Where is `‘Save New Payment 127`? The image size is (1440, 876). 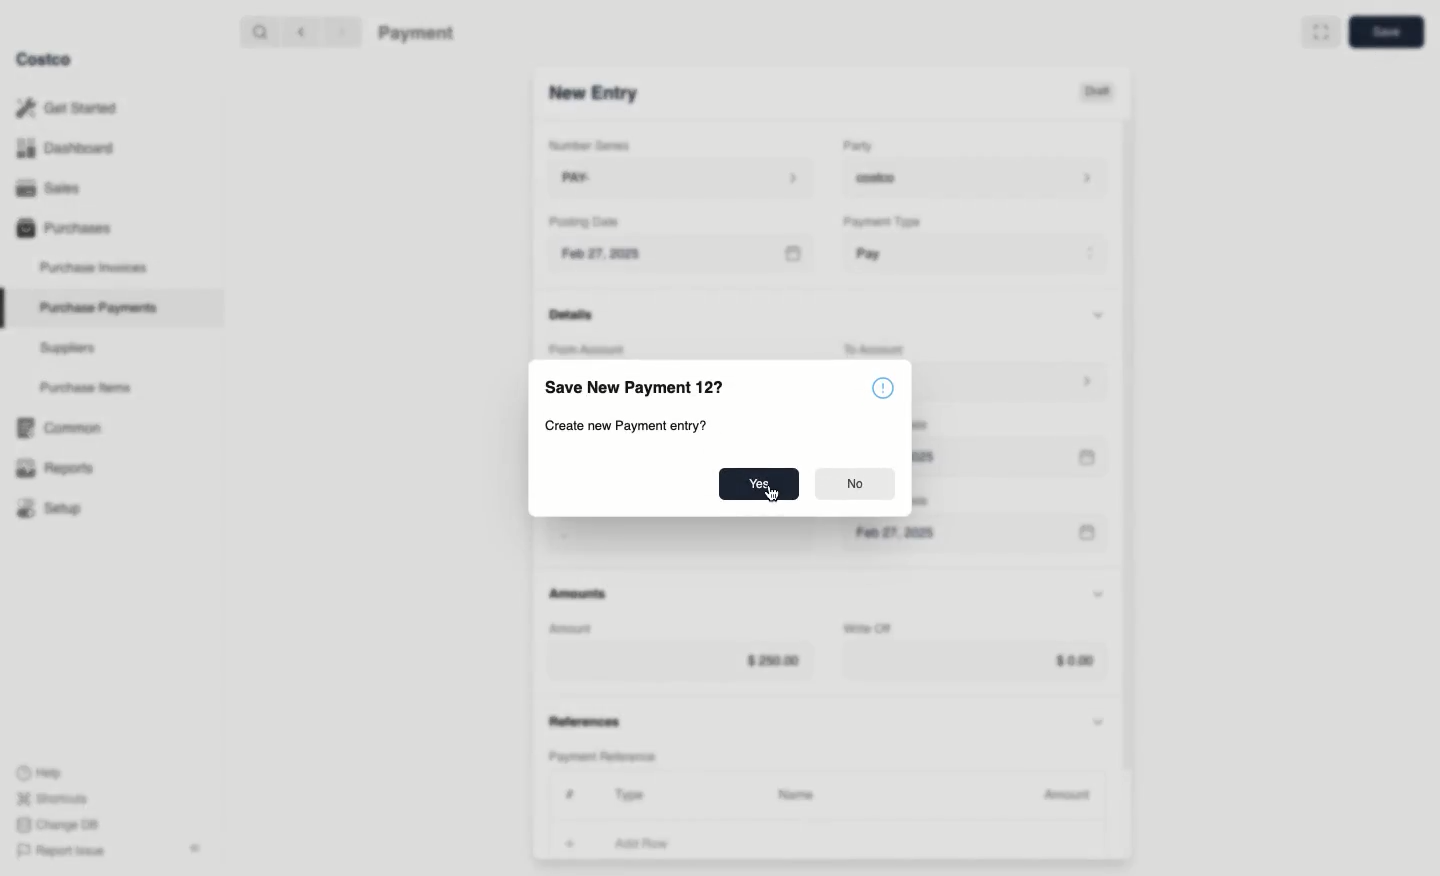 ‘Save New Payment 127 is located at coordinates (637, 390).